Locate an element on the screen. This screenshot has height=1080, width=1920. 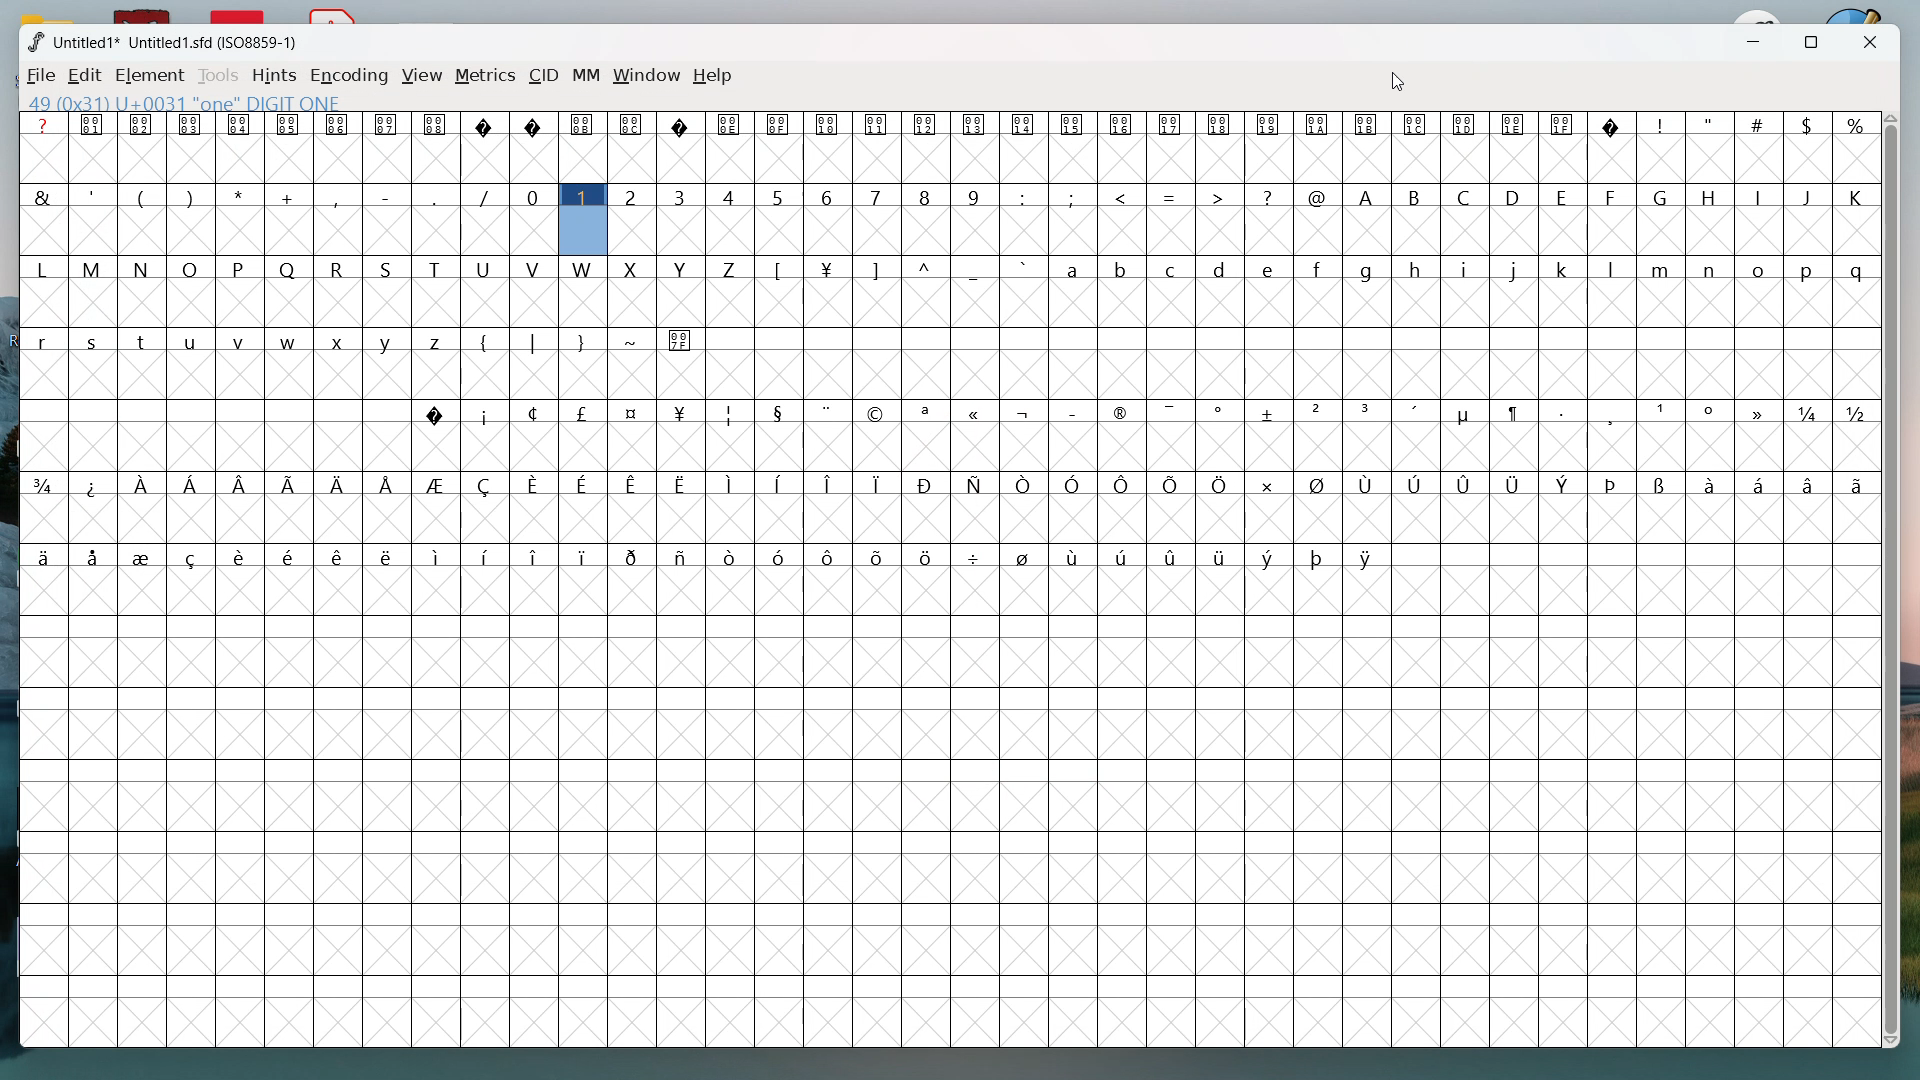
symbol is located at coordinates (586, 414).